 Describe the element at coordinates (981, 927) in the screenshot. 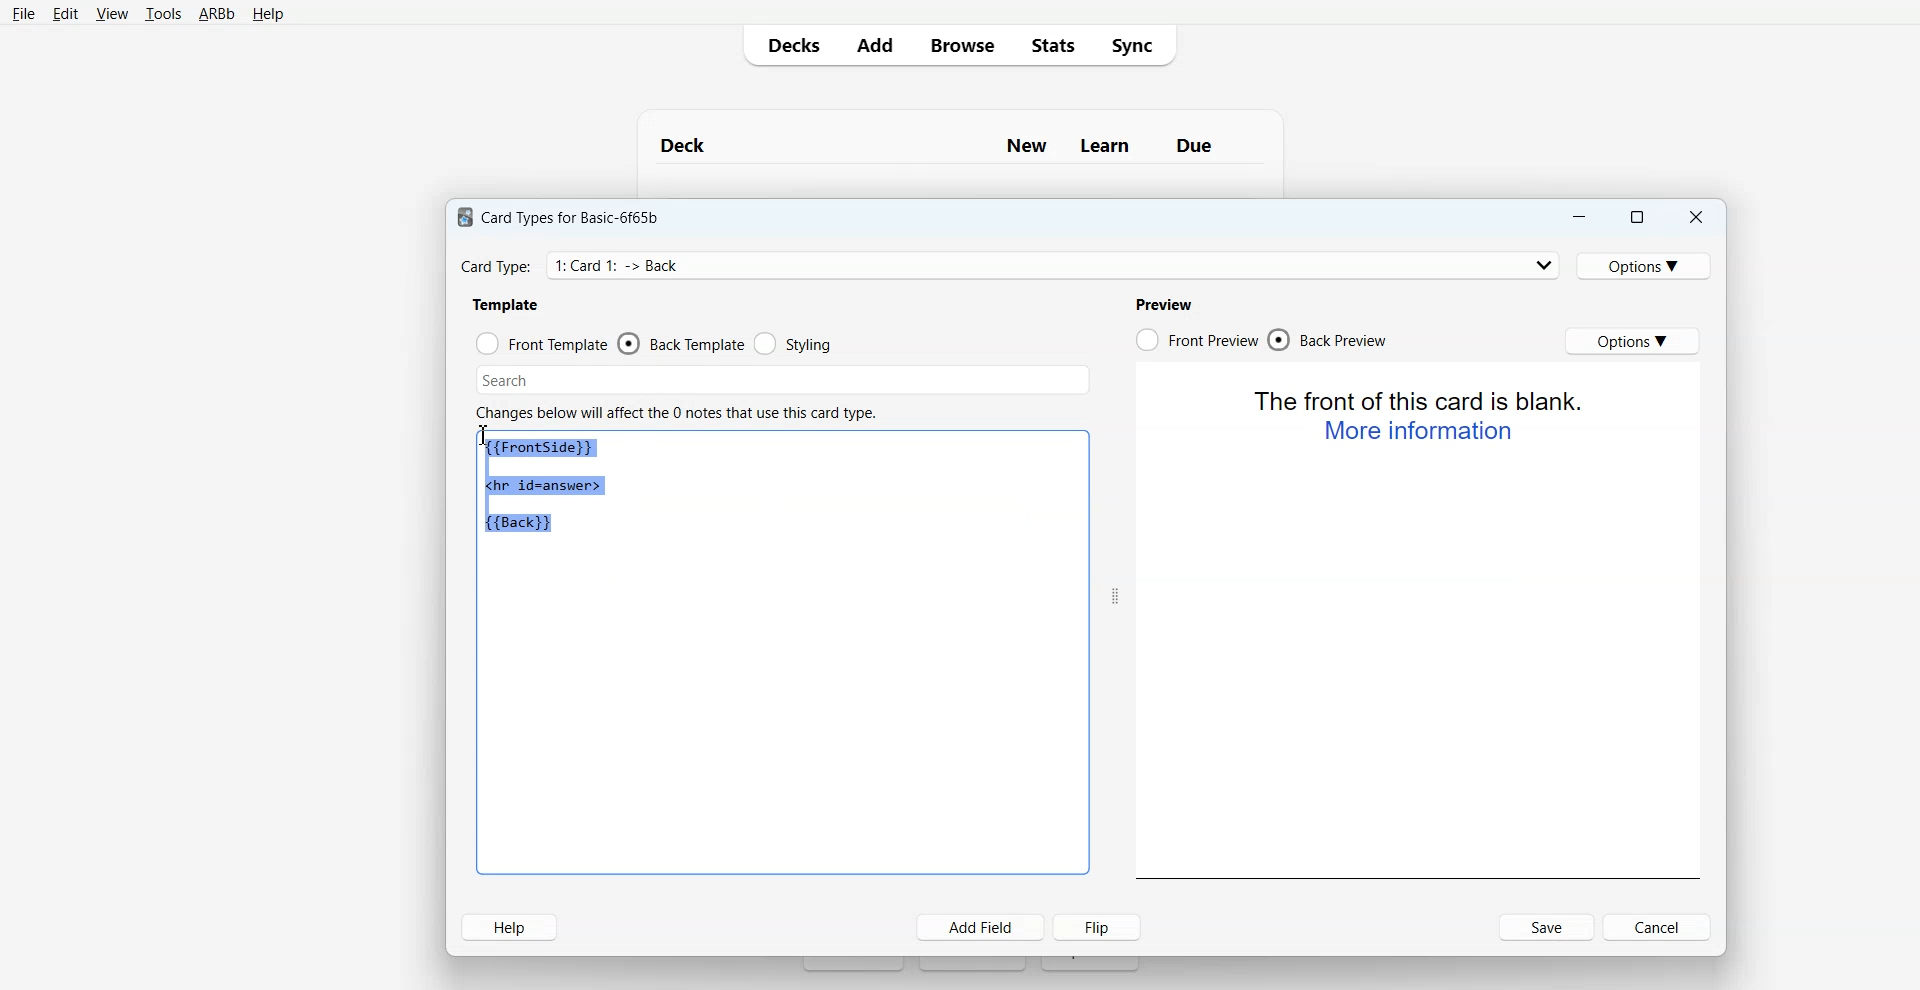

I see `Add Field` at that location.